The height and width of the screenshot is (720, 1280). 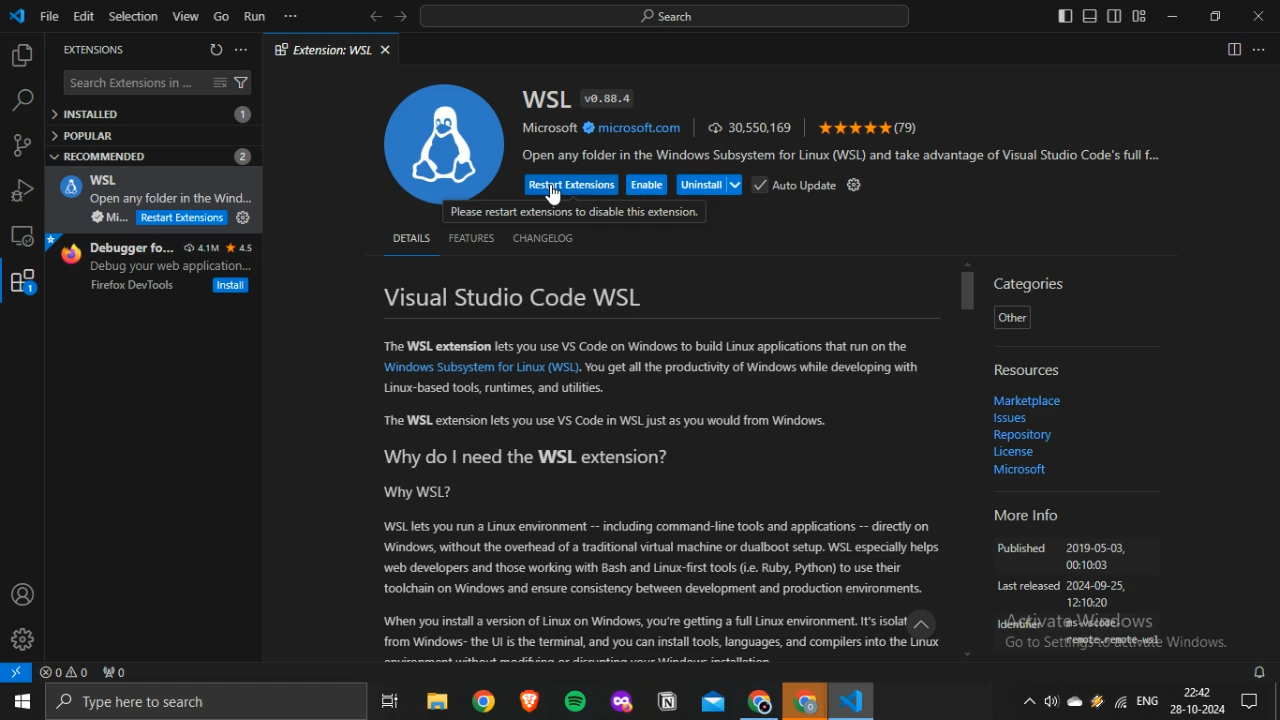 I want to click on ‘Marketplace, so click(x=1027, y=401).